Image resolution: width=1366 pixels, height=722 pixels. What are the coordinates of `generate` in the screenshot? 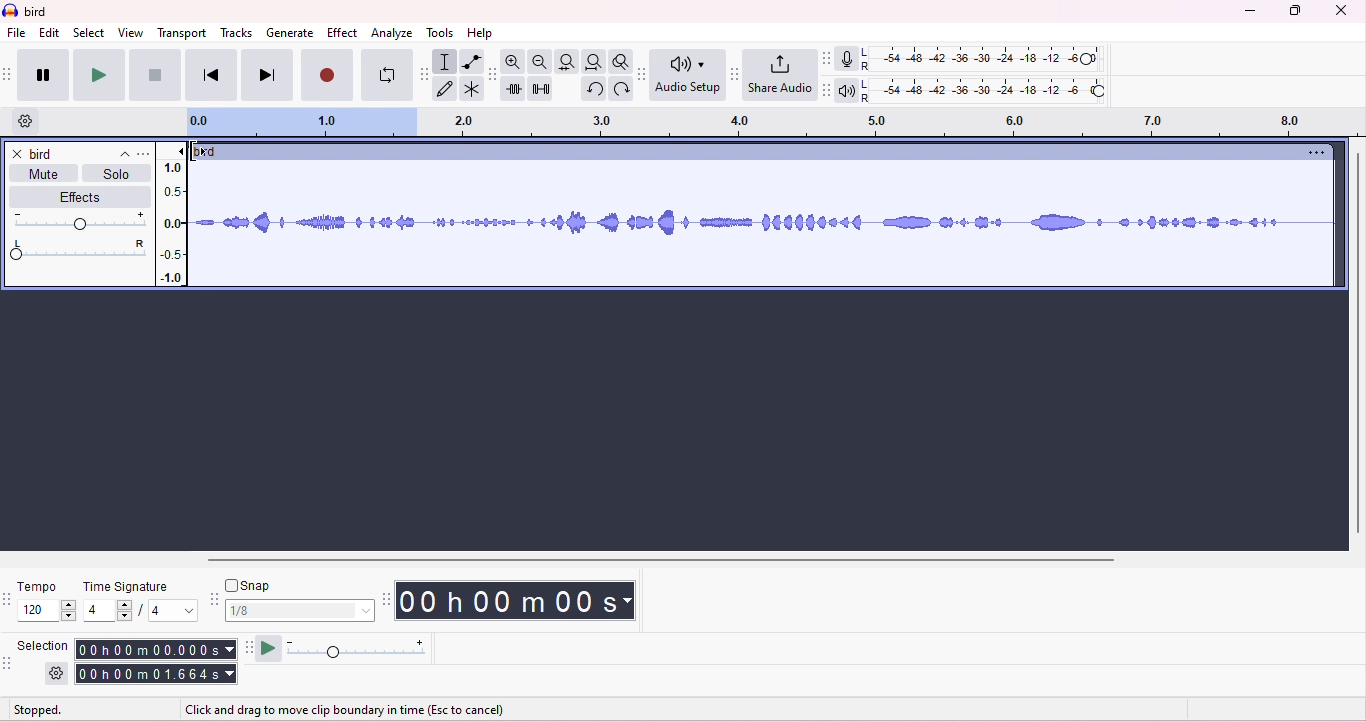 It's located at (289, 33).